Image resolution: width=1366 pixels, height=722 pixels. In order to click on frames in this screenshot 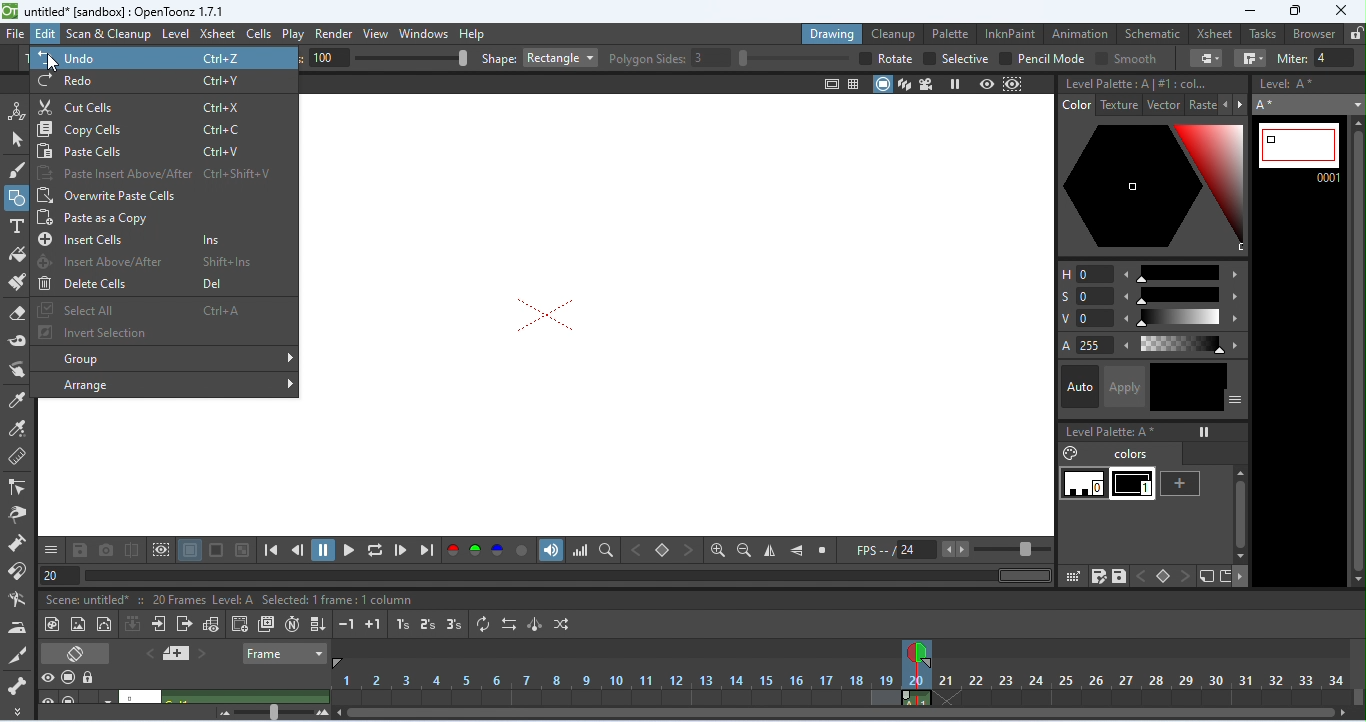, I will do `click(847, 683)`.